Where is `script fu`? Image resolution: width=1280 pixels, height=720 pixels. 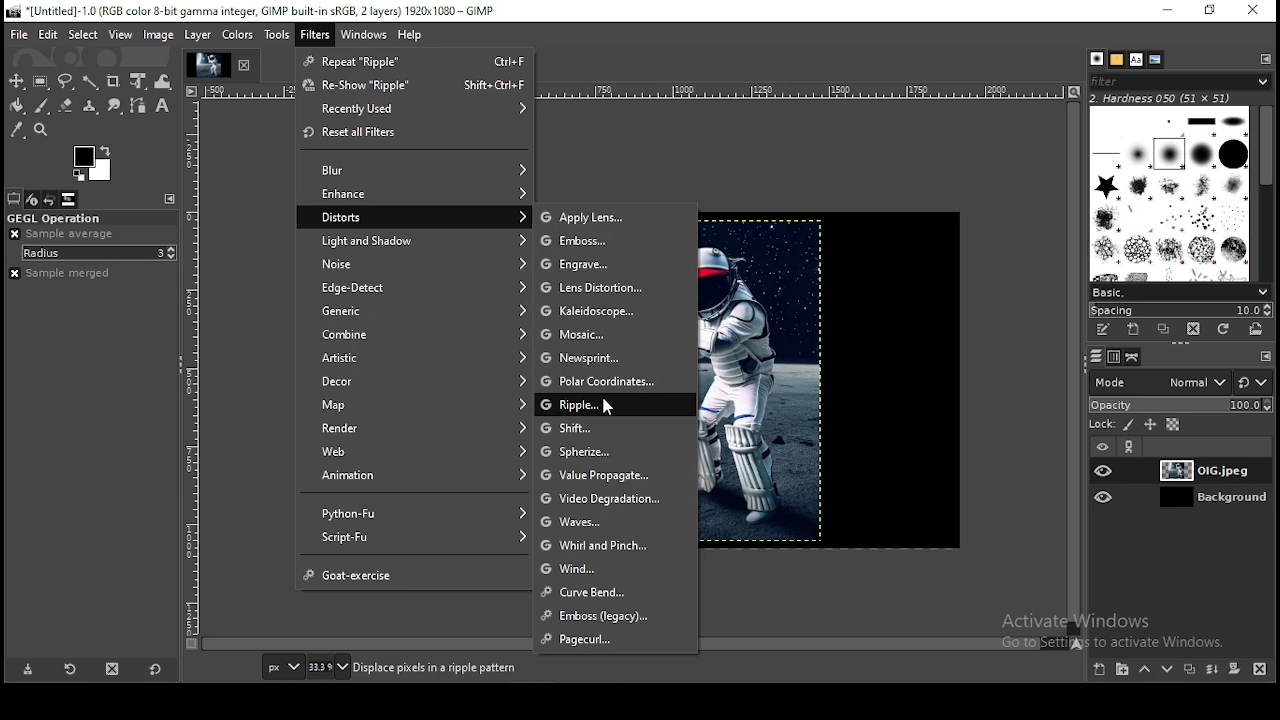 script fu is located at coordinates (417, 538).